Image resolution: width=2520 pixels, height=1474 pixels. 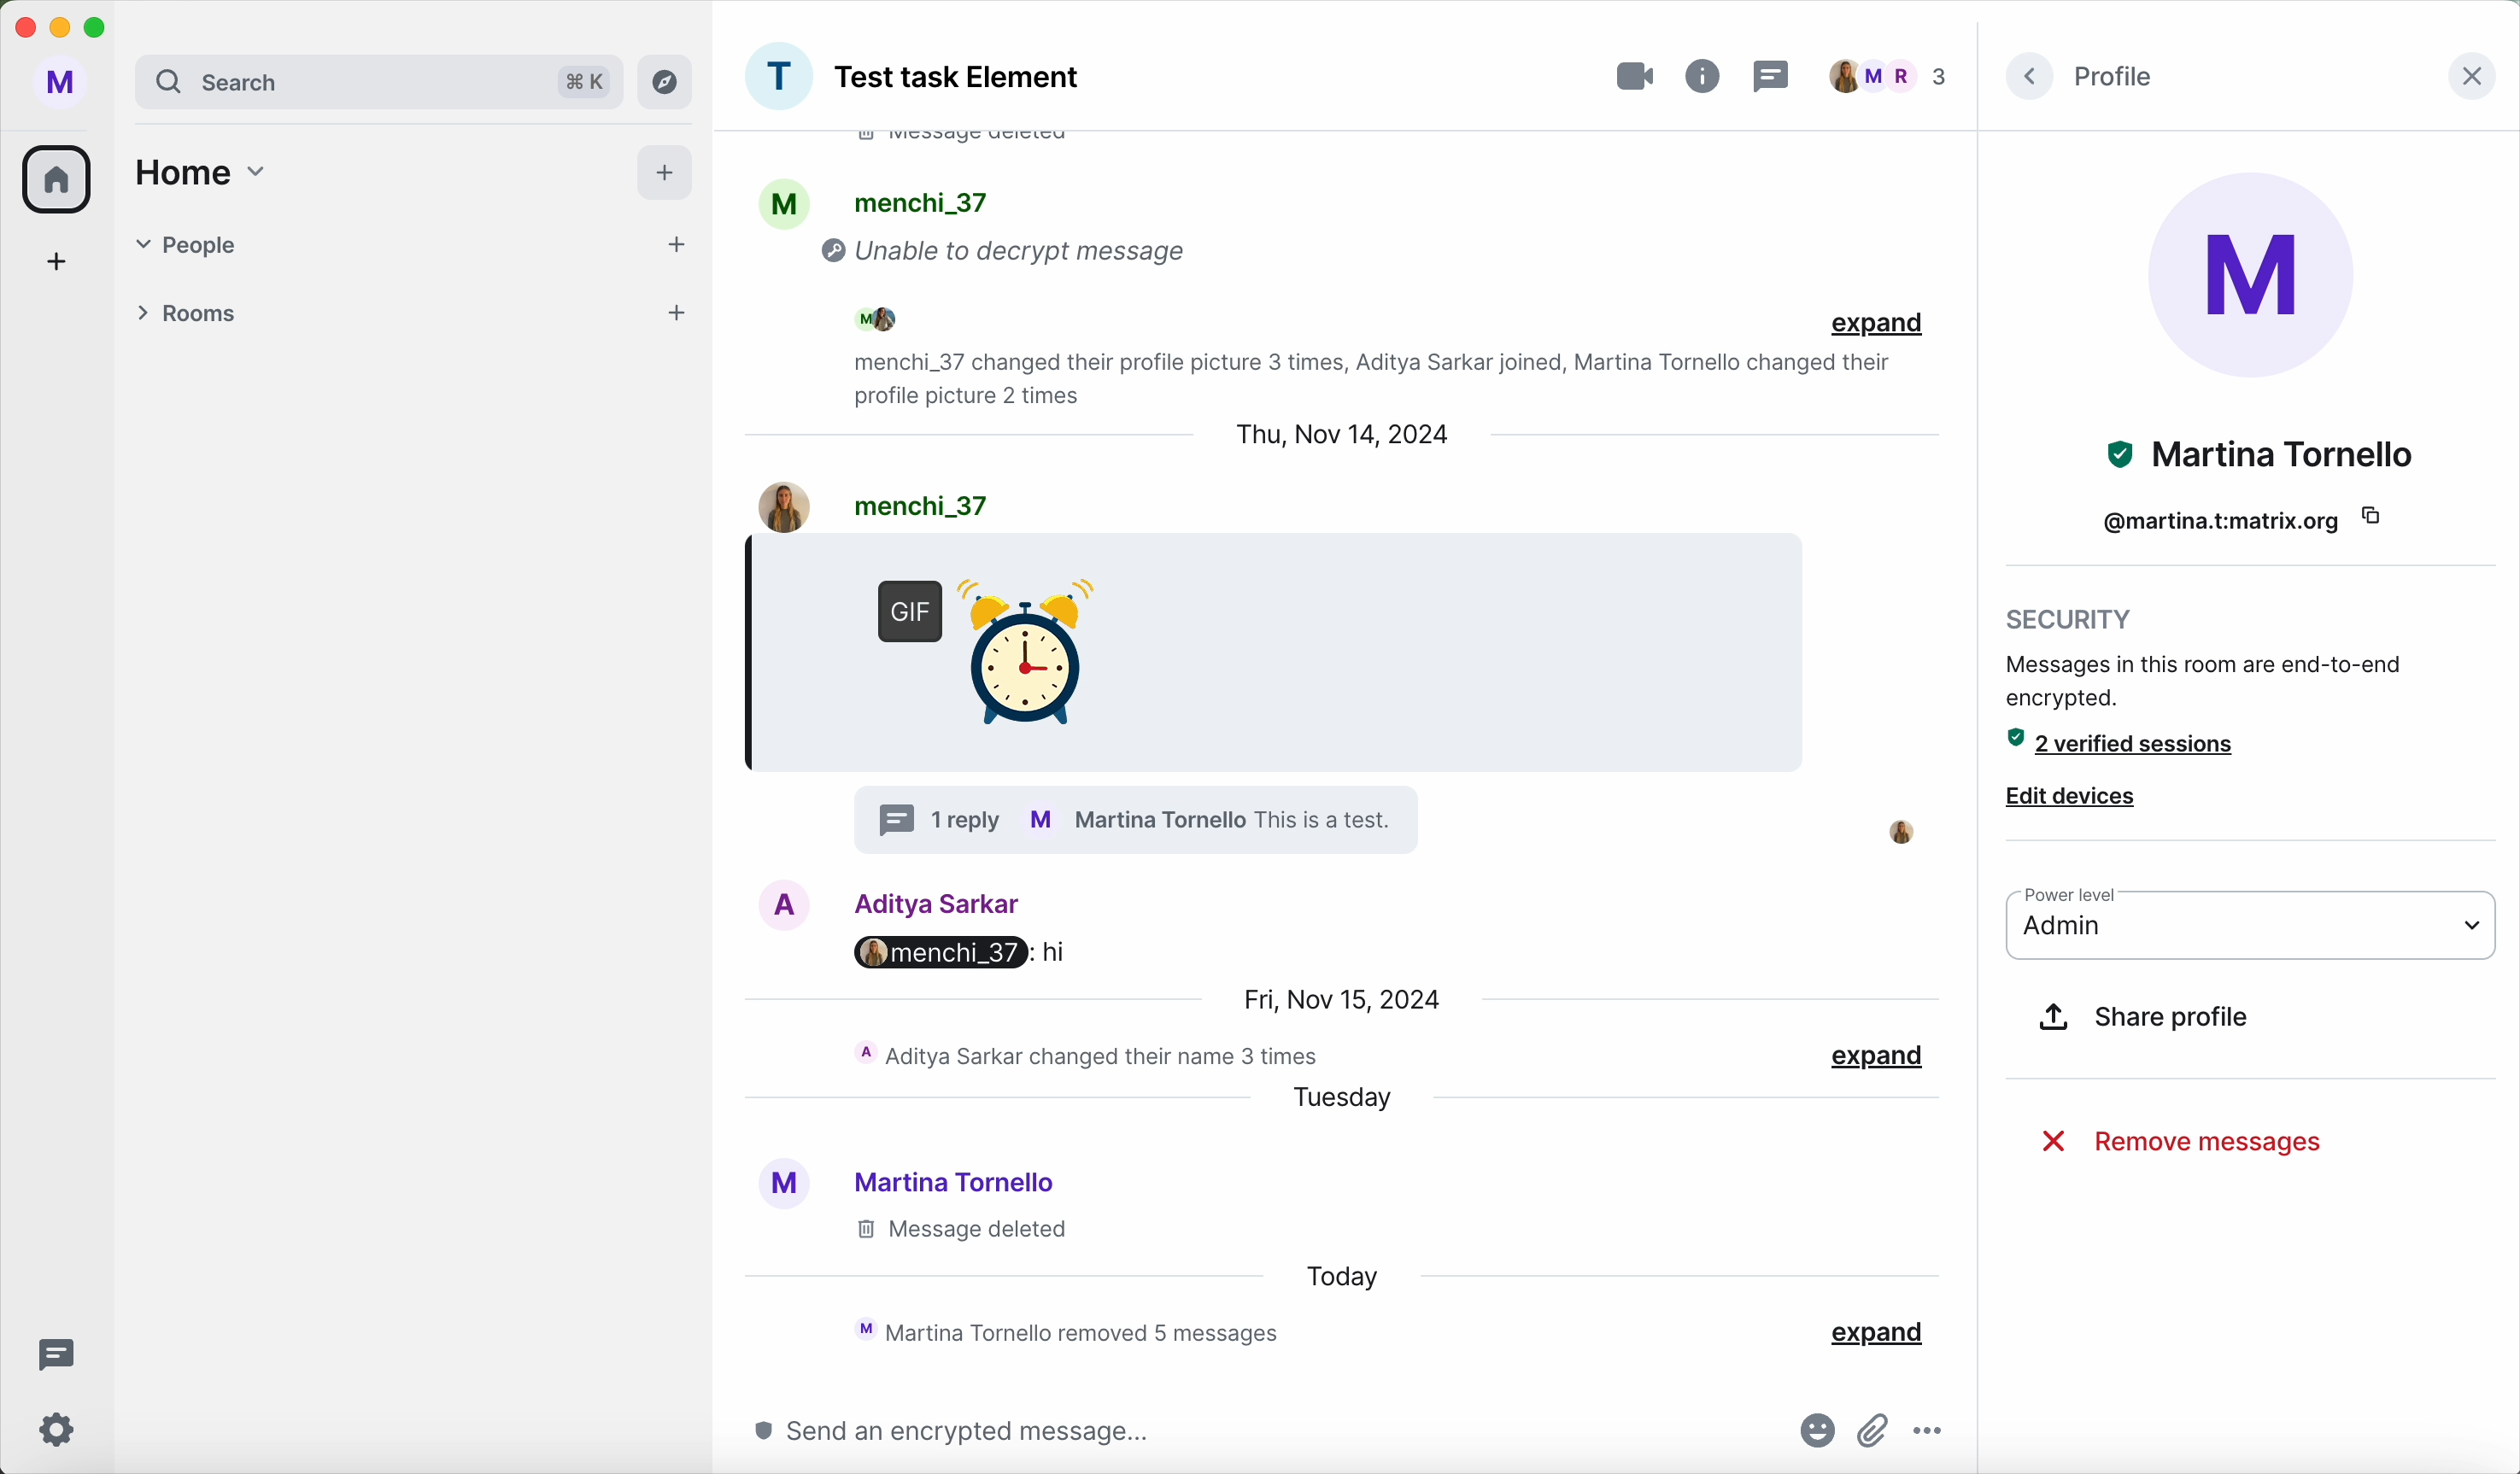 What do you see at coordinates (779, 1187) in the screenshot?
I see `profile picture` at bounding box center [779, 1187].